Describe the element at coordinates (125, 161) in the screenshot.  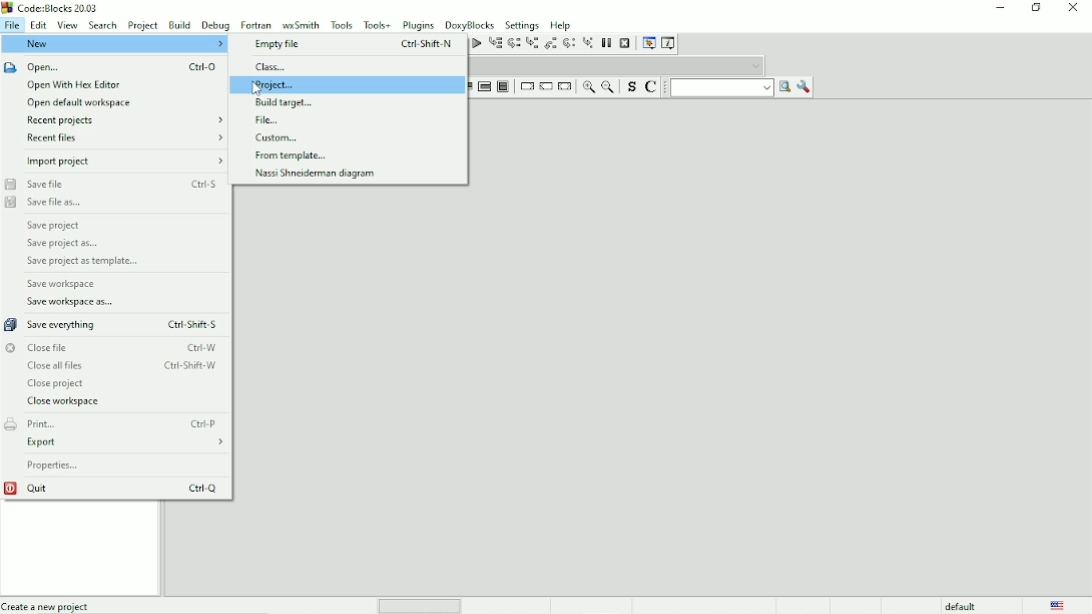
I see `Import project` at that location.